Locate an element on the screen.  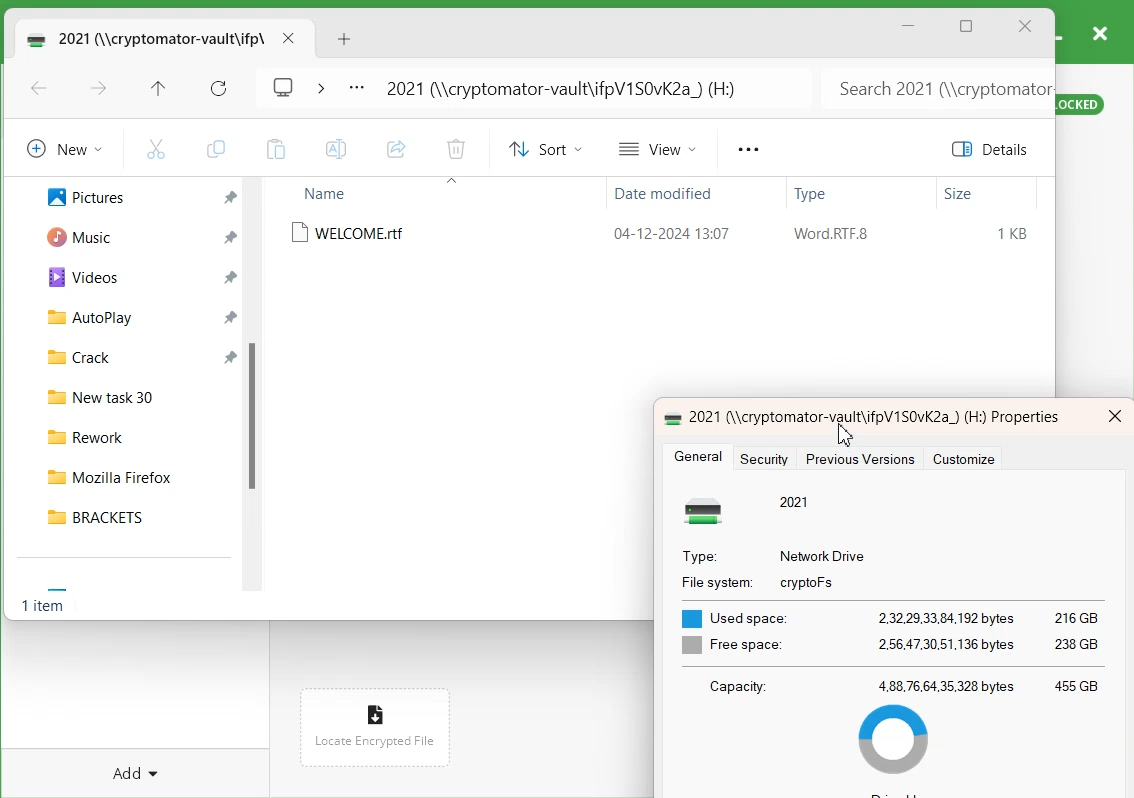
Date is located at coordinates (669, 231).